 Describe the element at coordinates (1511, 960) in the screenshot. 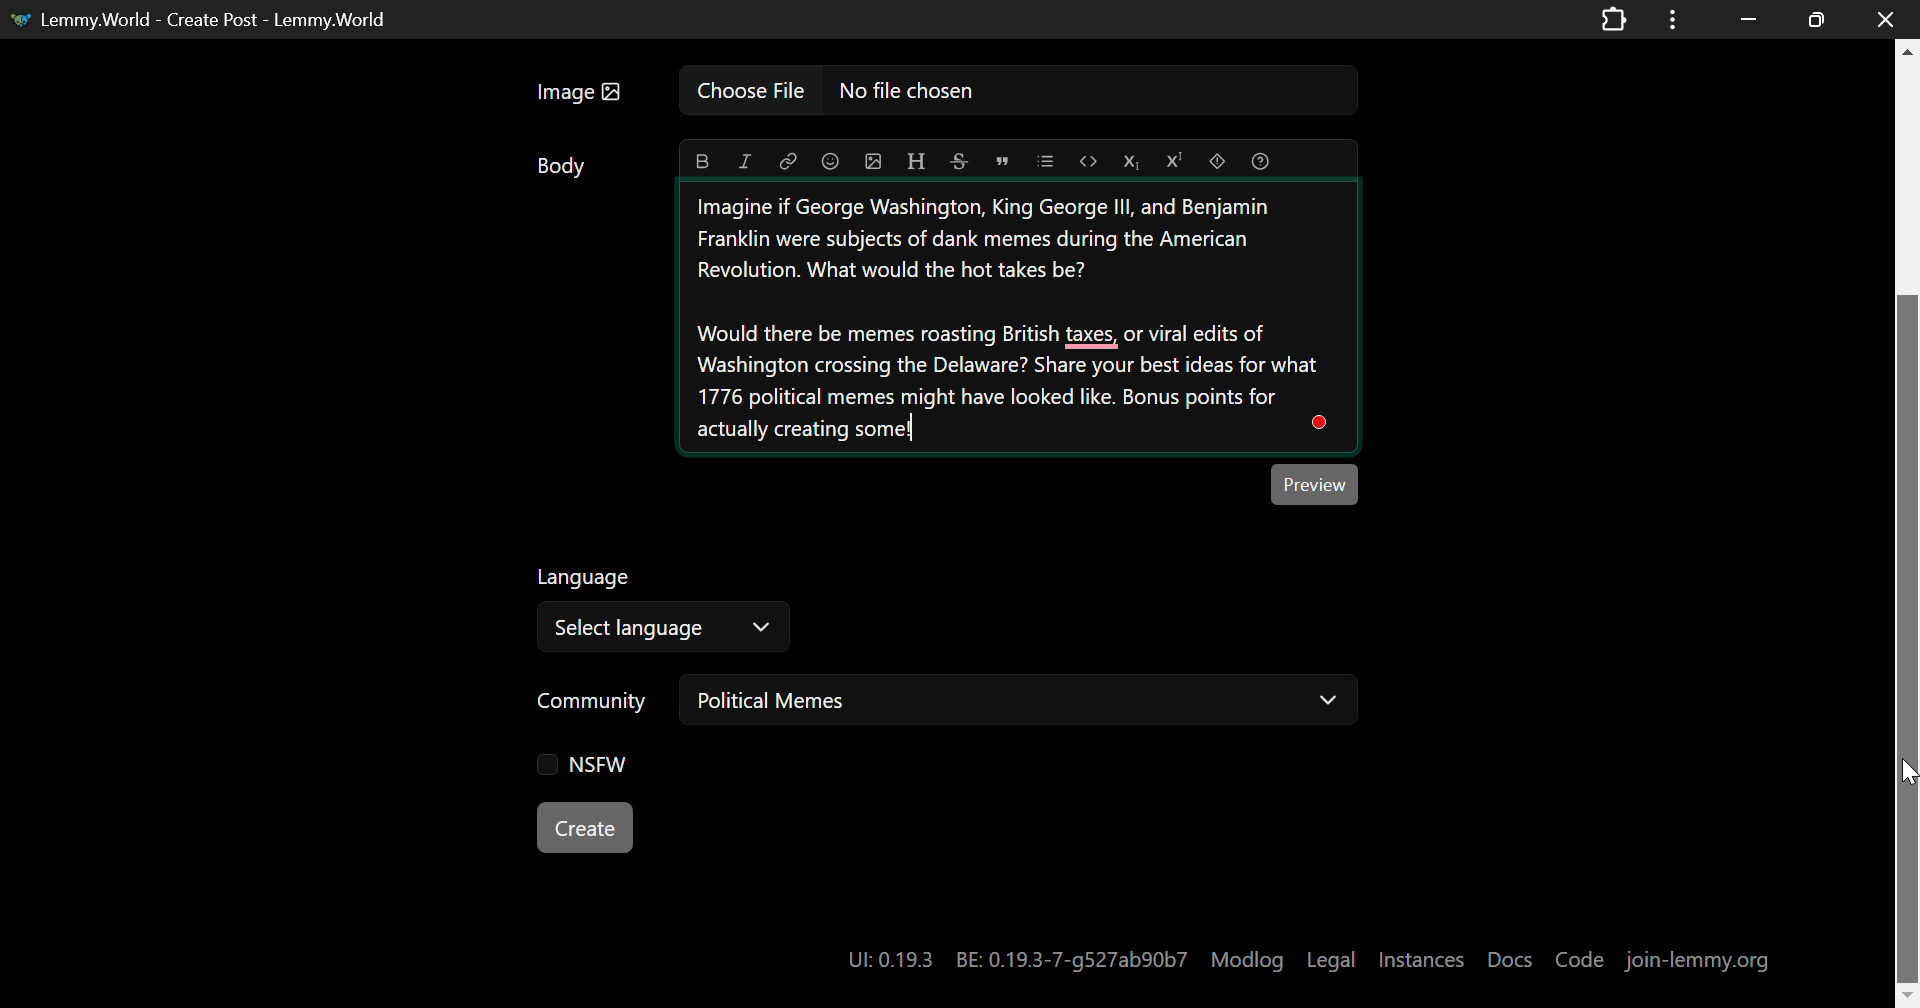

I see `Docs` at that location.